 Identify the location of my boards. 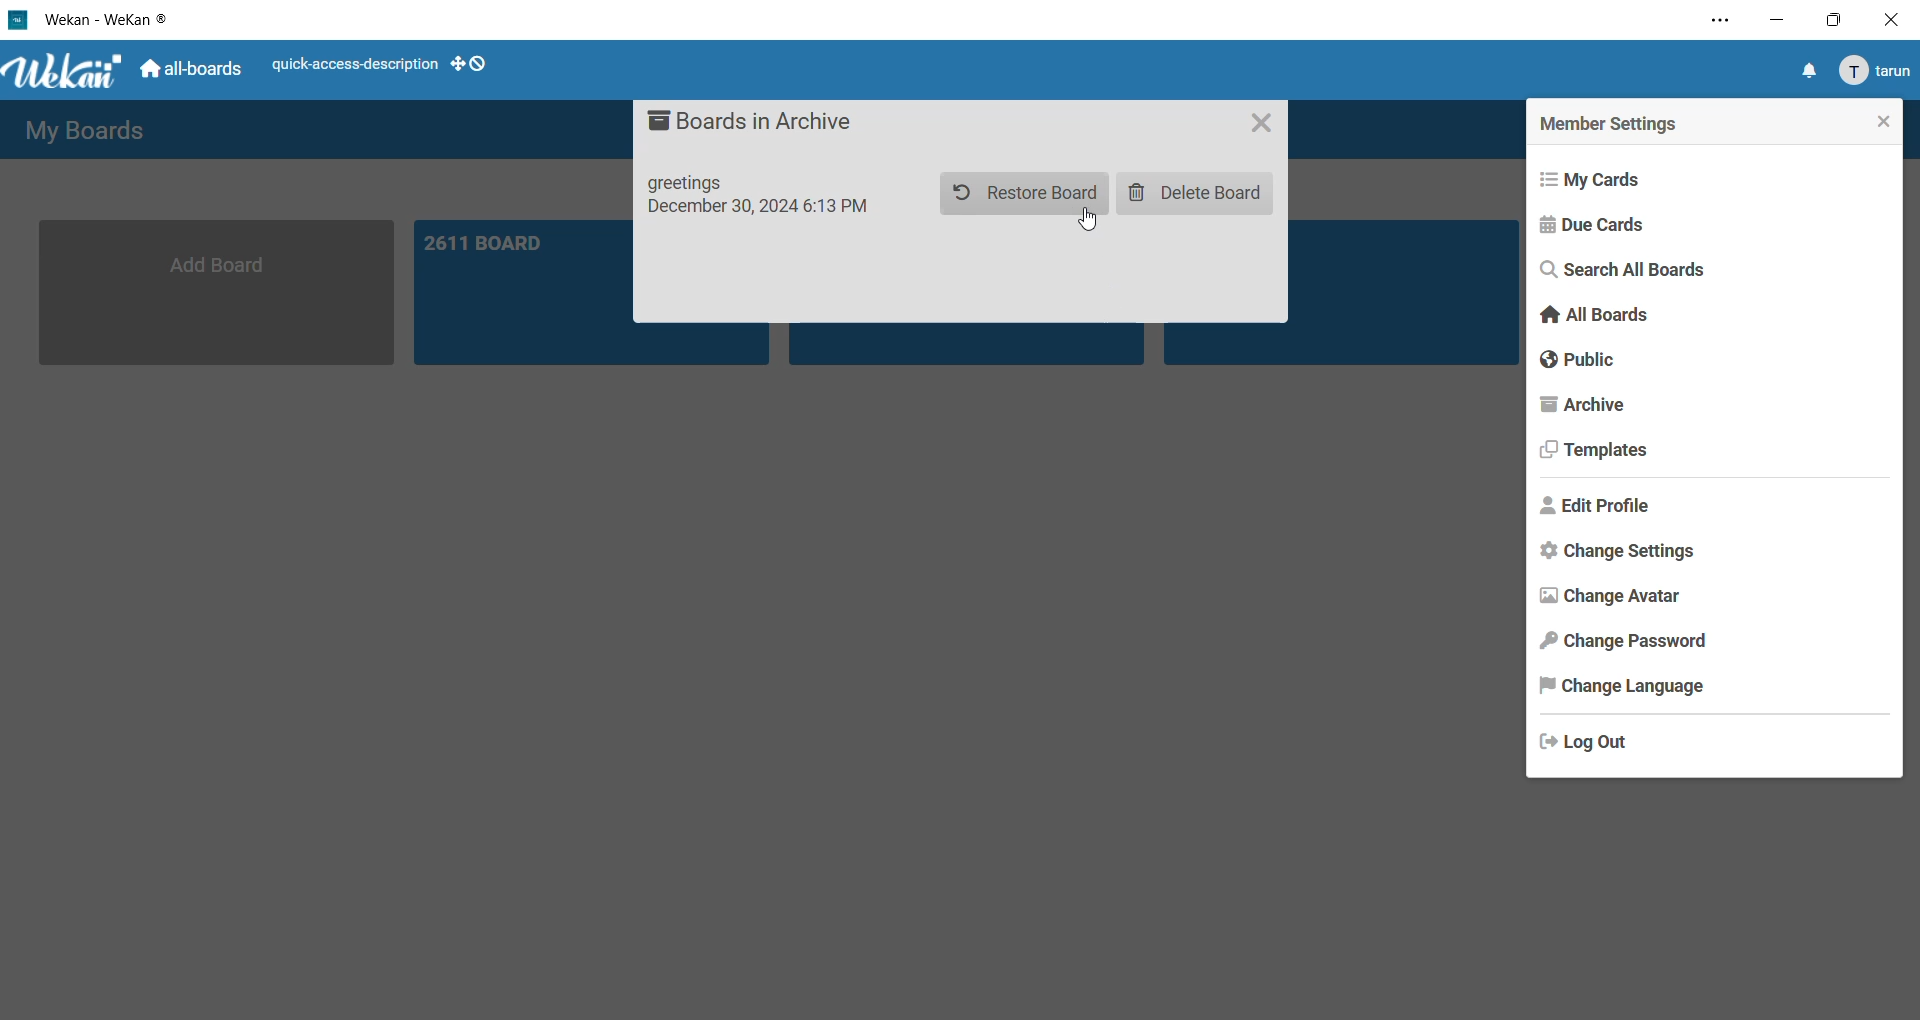
(93, 128).